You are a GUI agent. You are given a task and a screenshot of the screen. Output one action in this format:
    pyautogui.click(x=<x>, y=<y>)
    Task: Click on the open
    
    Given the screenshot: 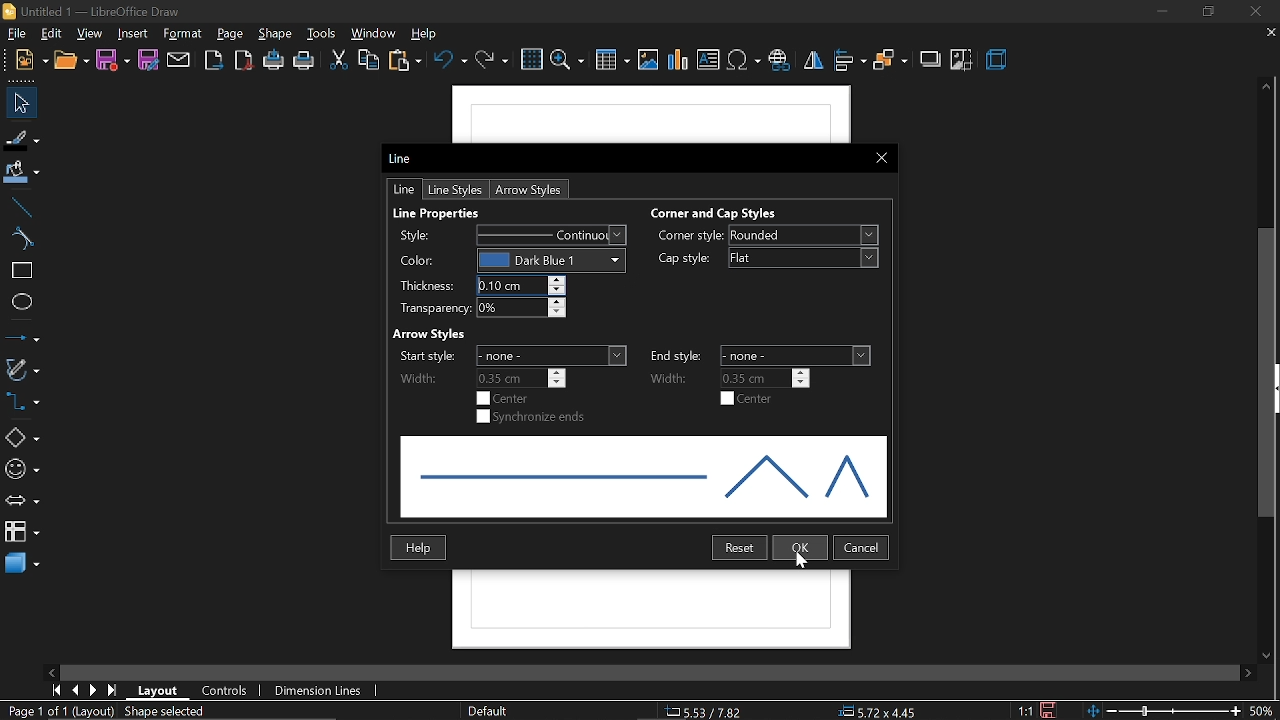 What is the action you would take?
    pyautogui.click(x=73, y=61)
    